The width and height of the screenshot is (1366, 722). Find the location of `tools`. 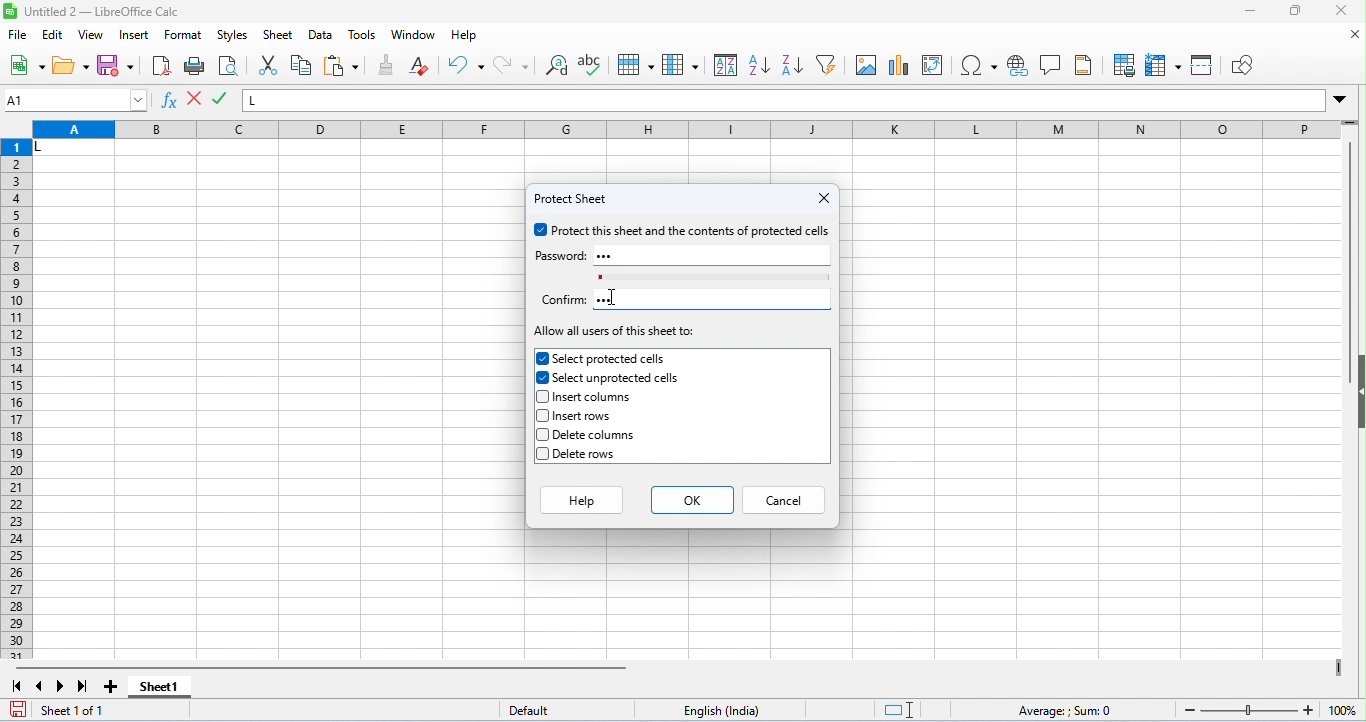

tools is located at coordinates (364, 35).